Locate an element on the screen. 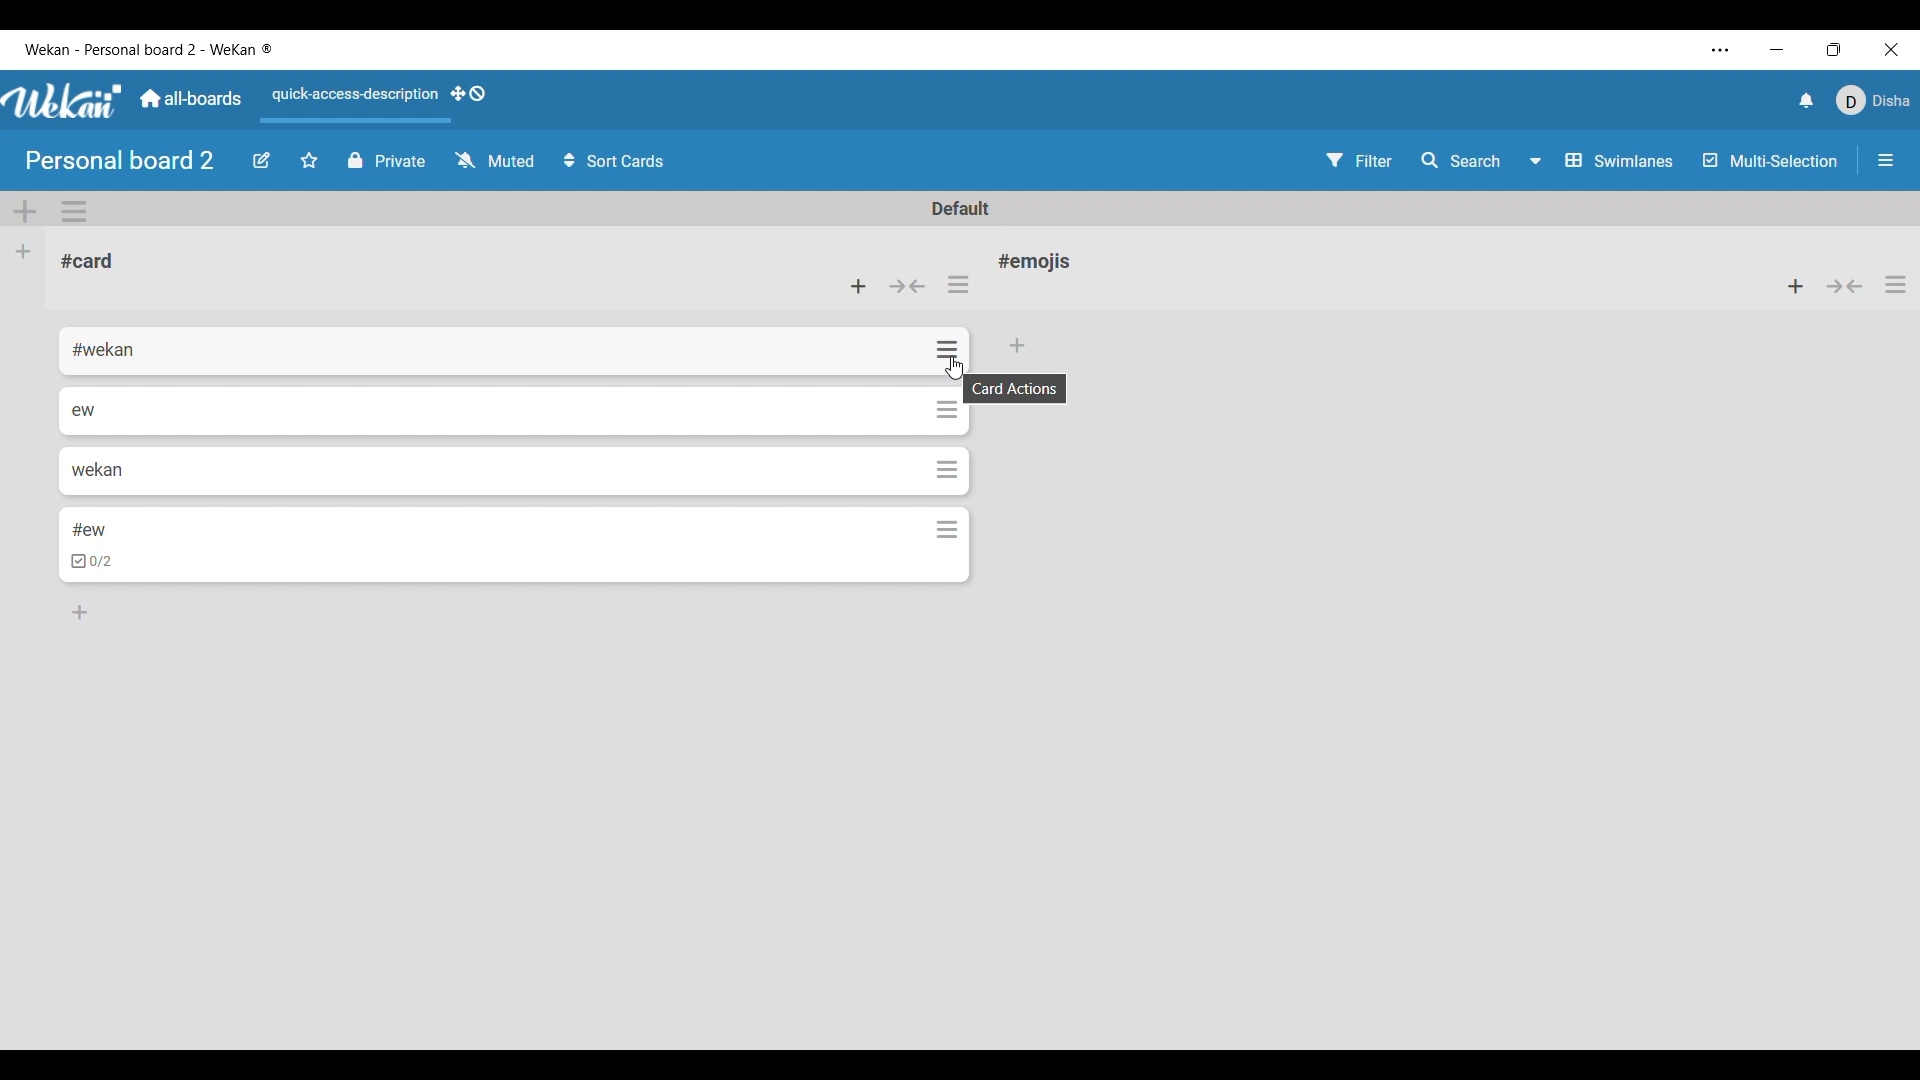 This screenshot has width=1920, height=1080. Card actions for respective card is located at coordinates (950, 467).